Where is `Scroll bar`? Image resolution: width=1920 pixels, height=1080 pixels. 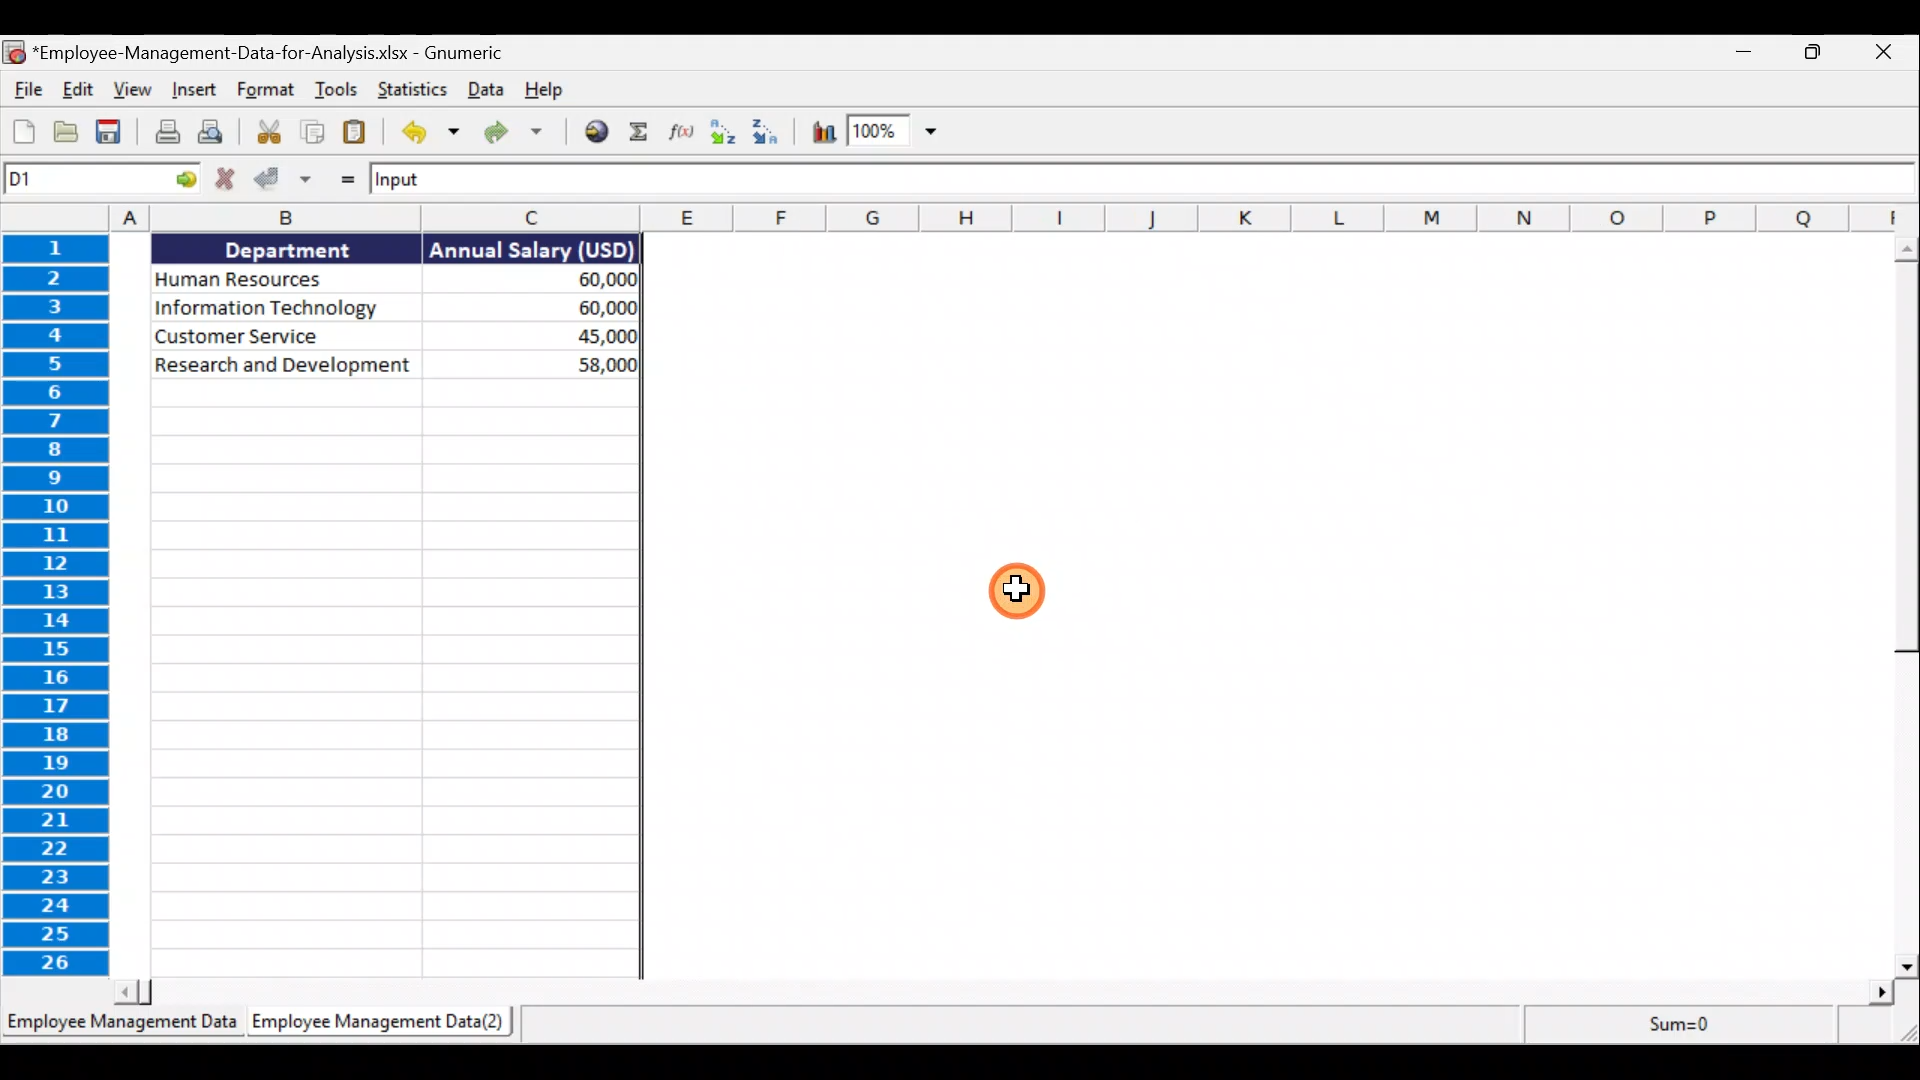
Scroll bar is located at coordinates (1907, 607).